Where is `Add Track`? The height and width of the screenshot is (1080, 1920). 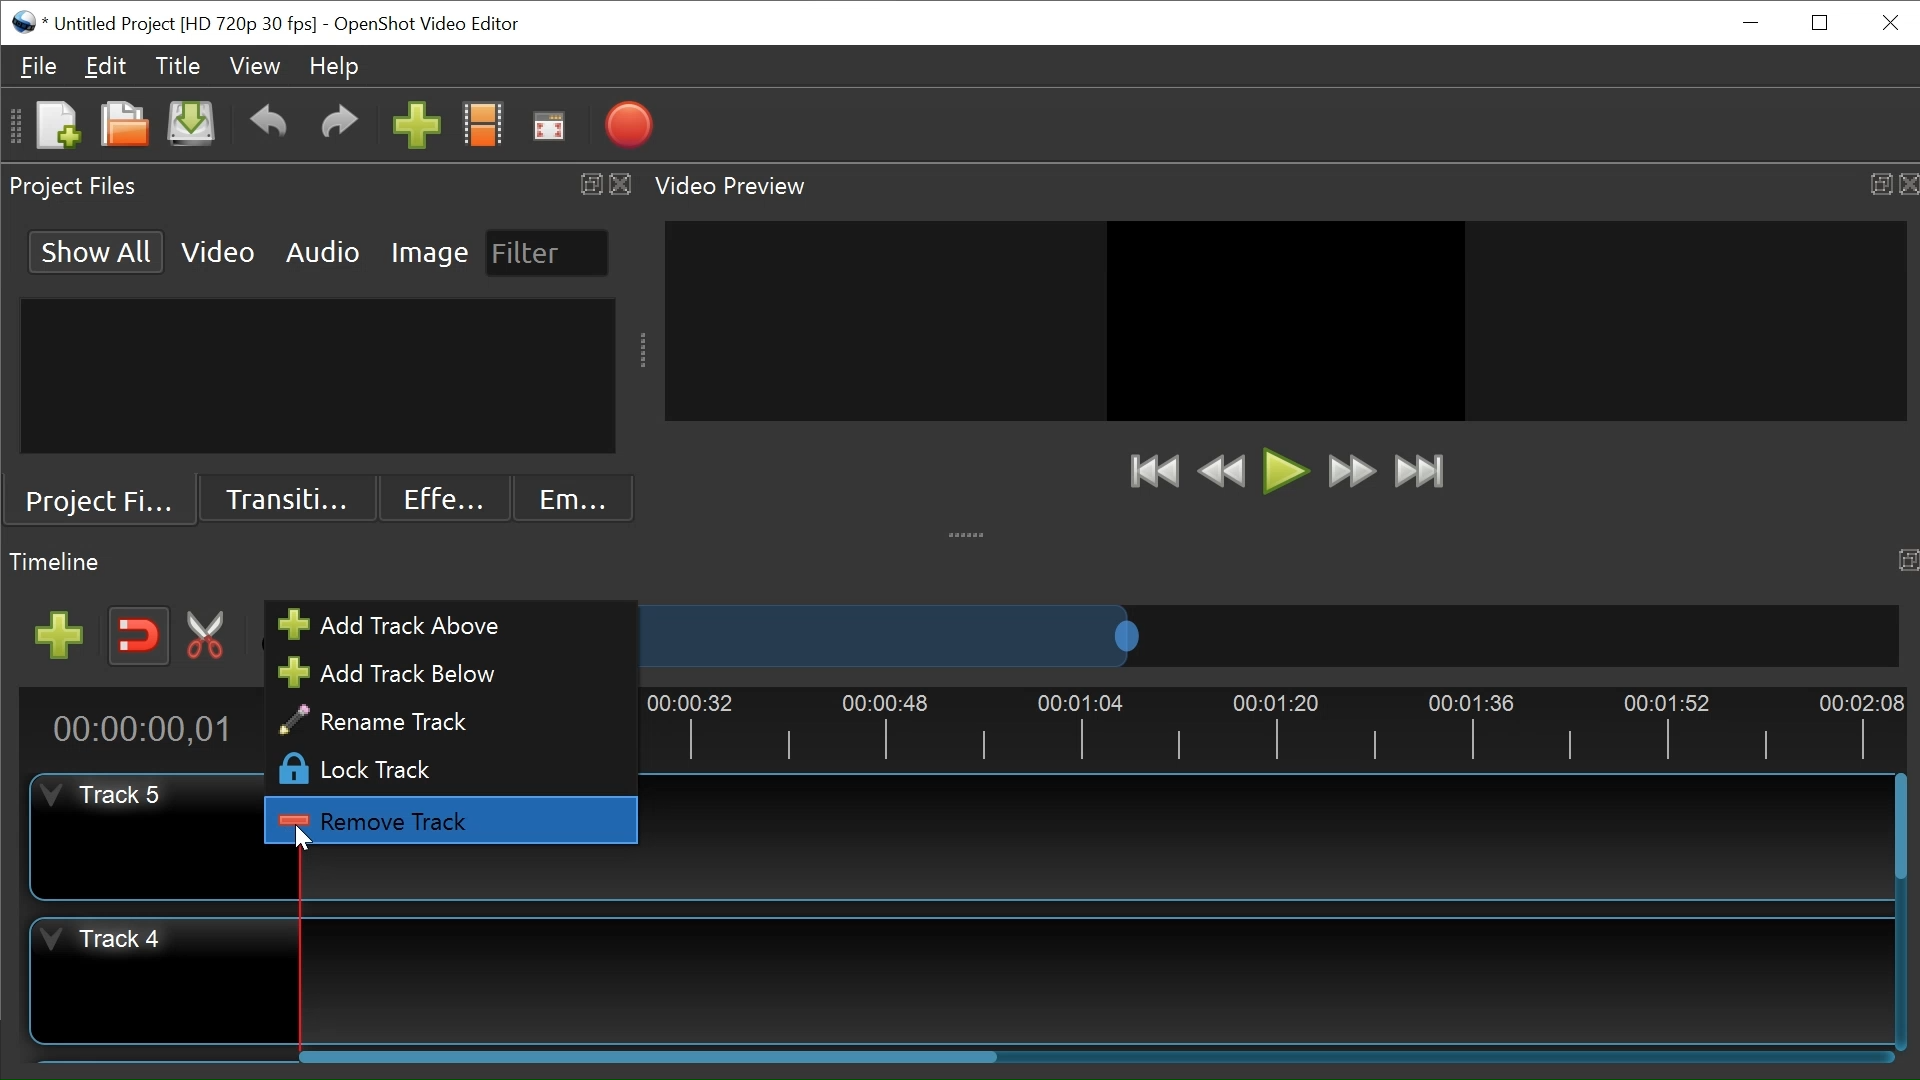
Add Track is located at coordinates (63, 636).